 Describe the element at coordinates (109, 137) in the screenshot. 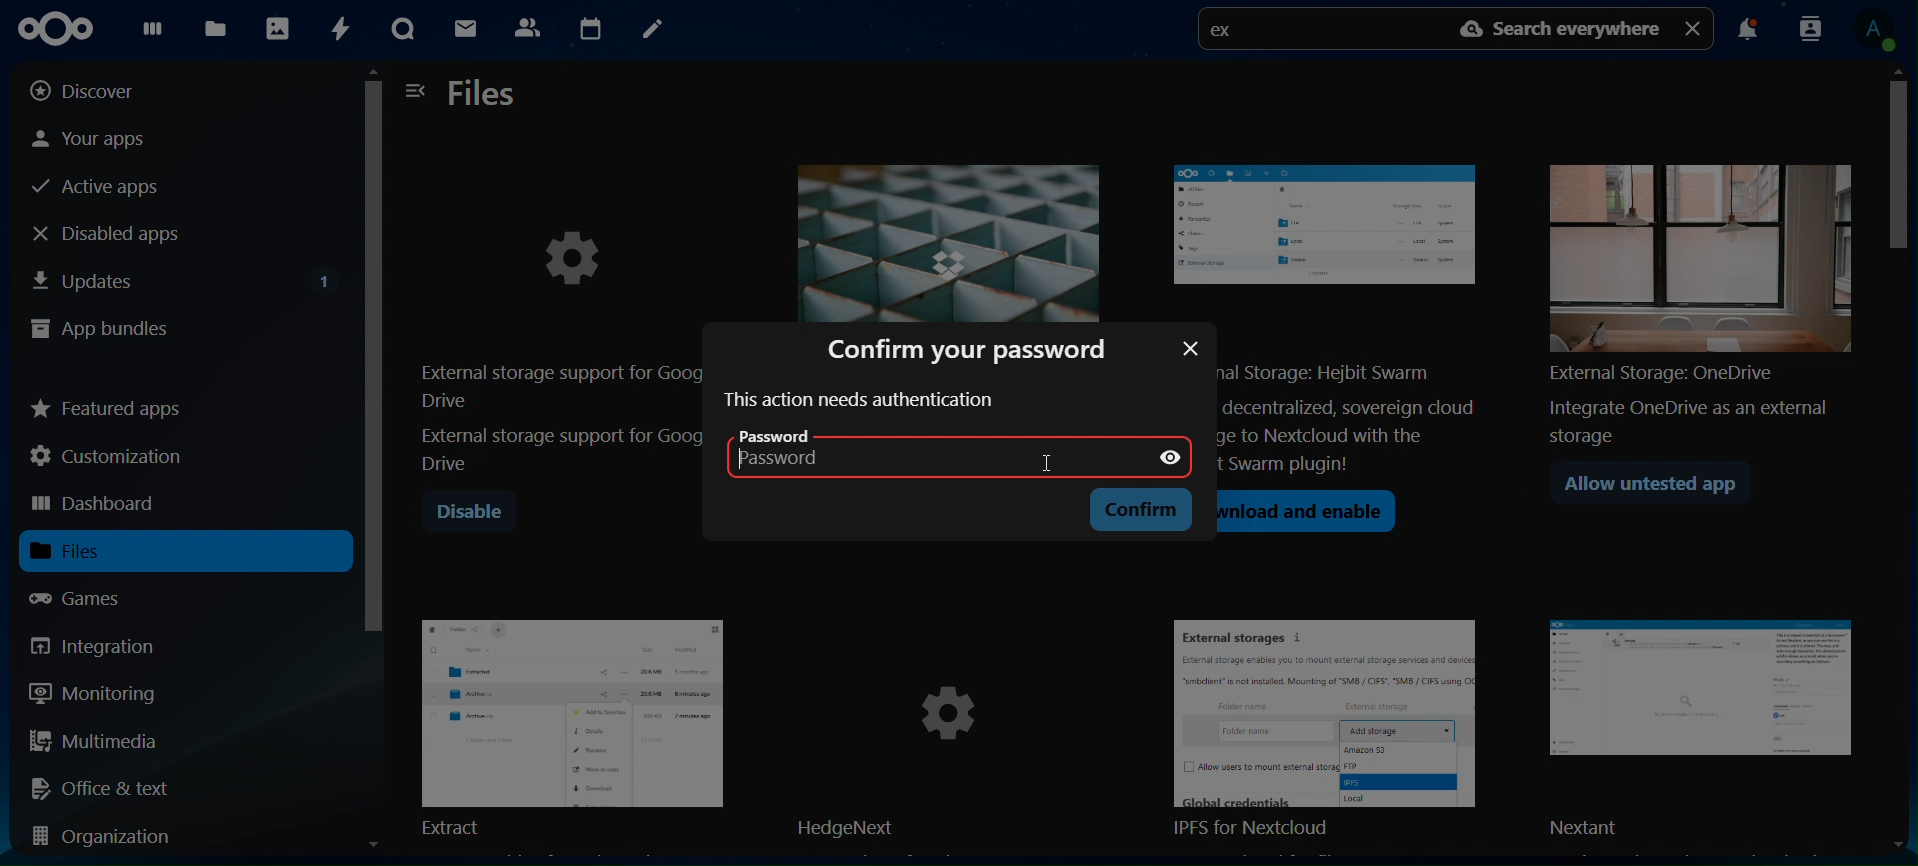

I see `your apps` at that location.